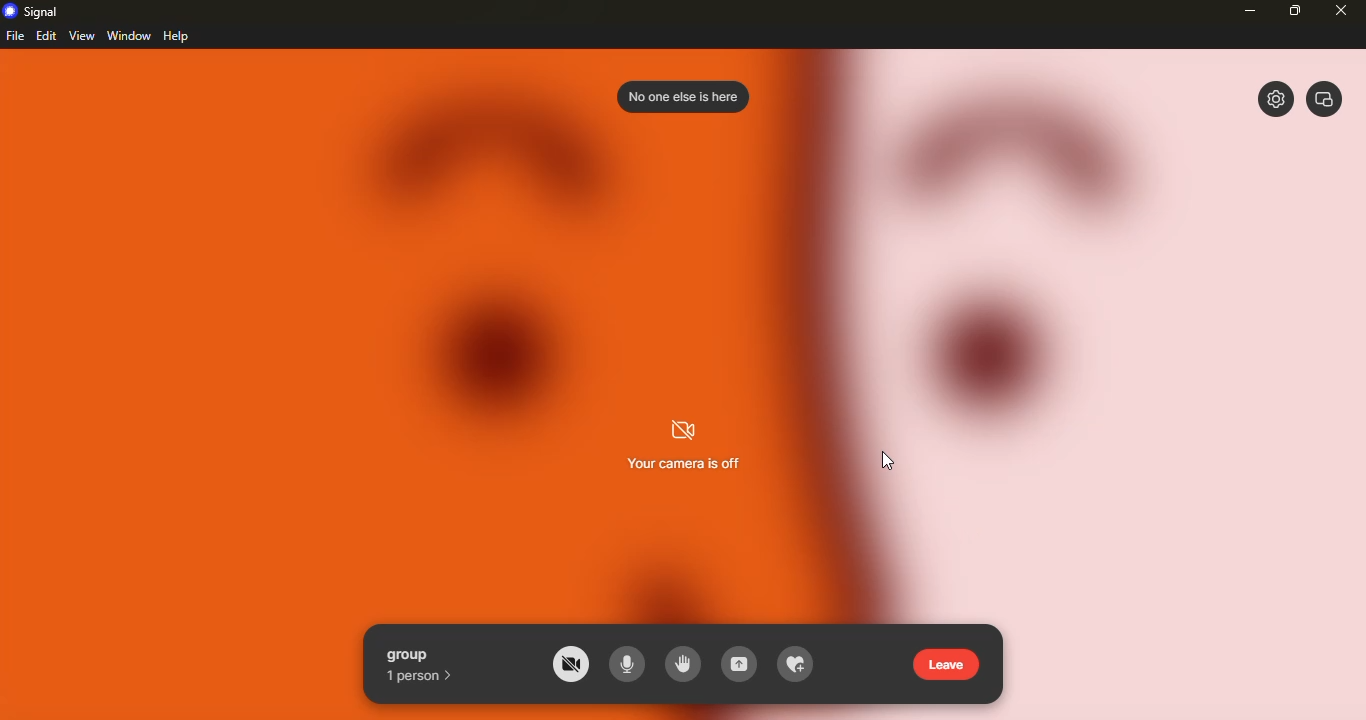 The width and height of the screenshot is (1366, 720). What do you see at coordinates (17, 36) in the screenshot?
I see `file` at bounding box center [17, 36].